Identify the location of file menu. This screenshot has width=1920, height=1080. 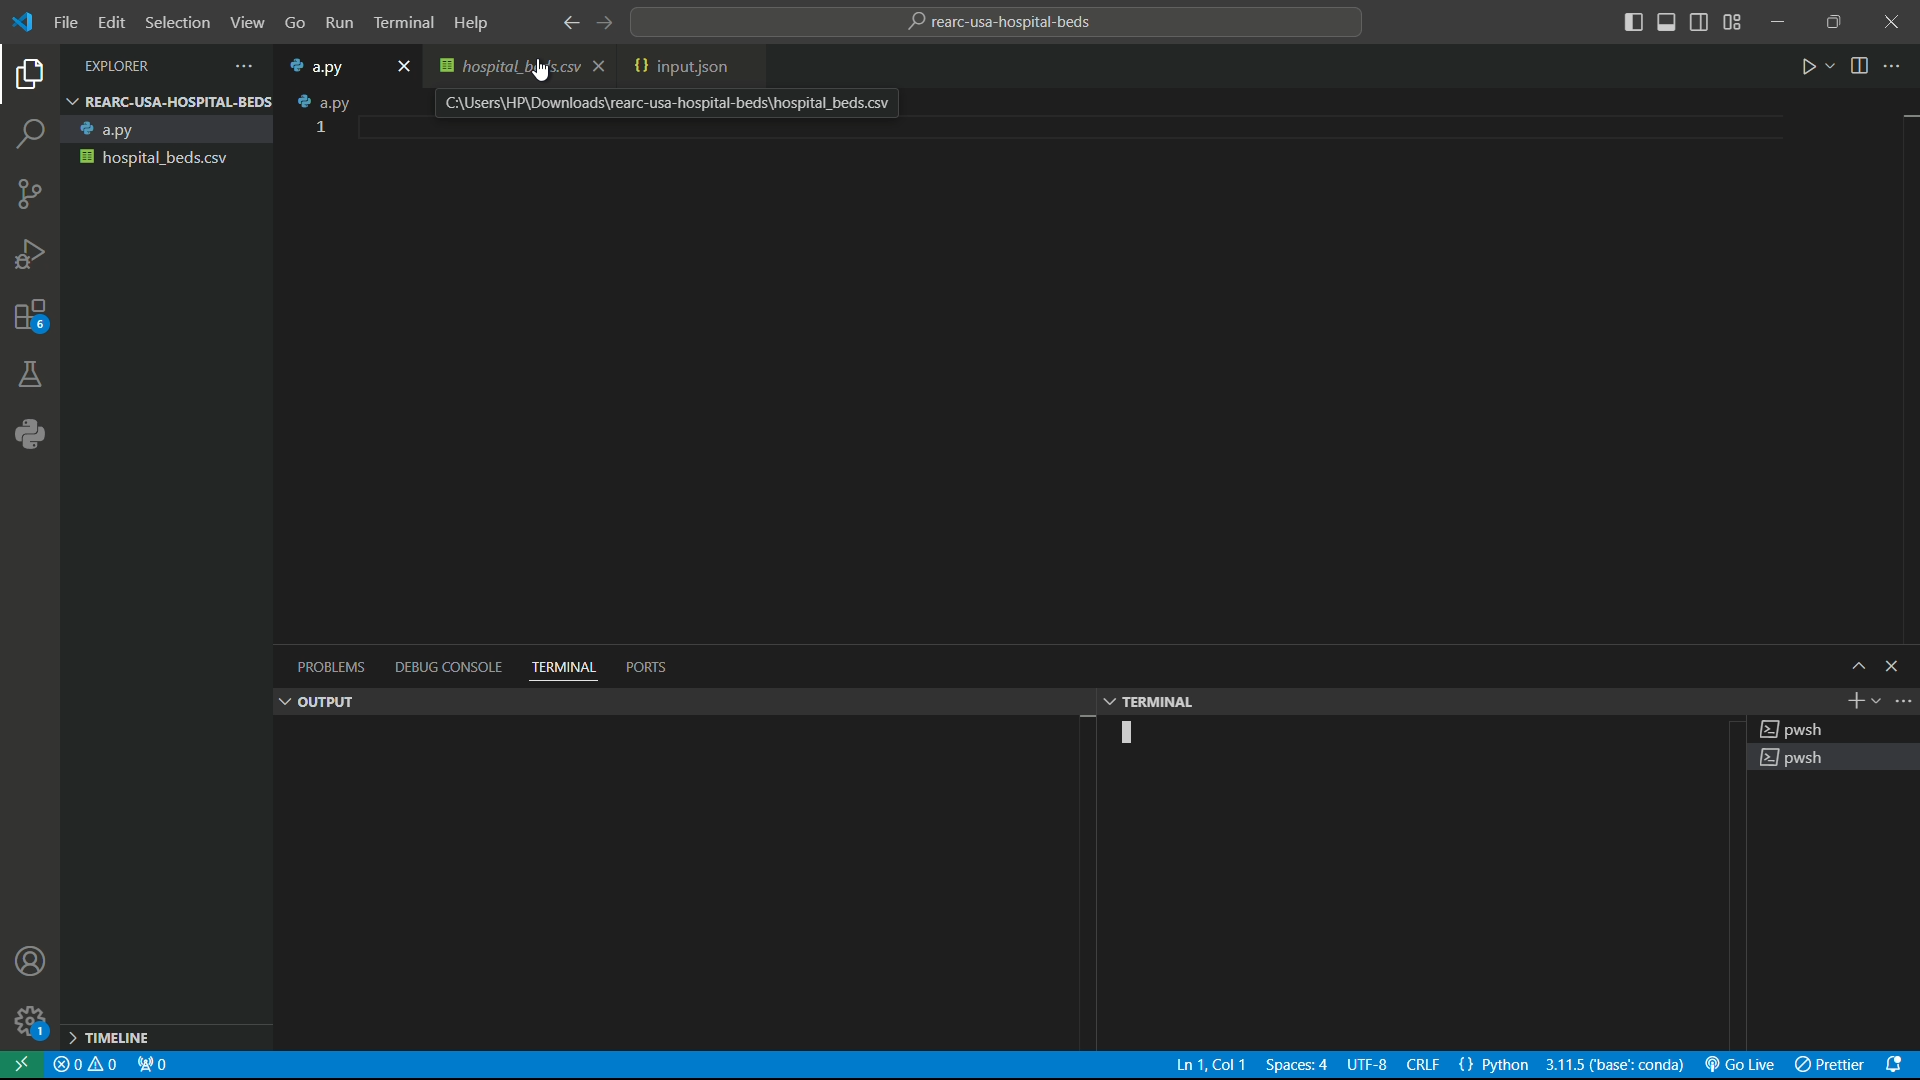
(66, 22).